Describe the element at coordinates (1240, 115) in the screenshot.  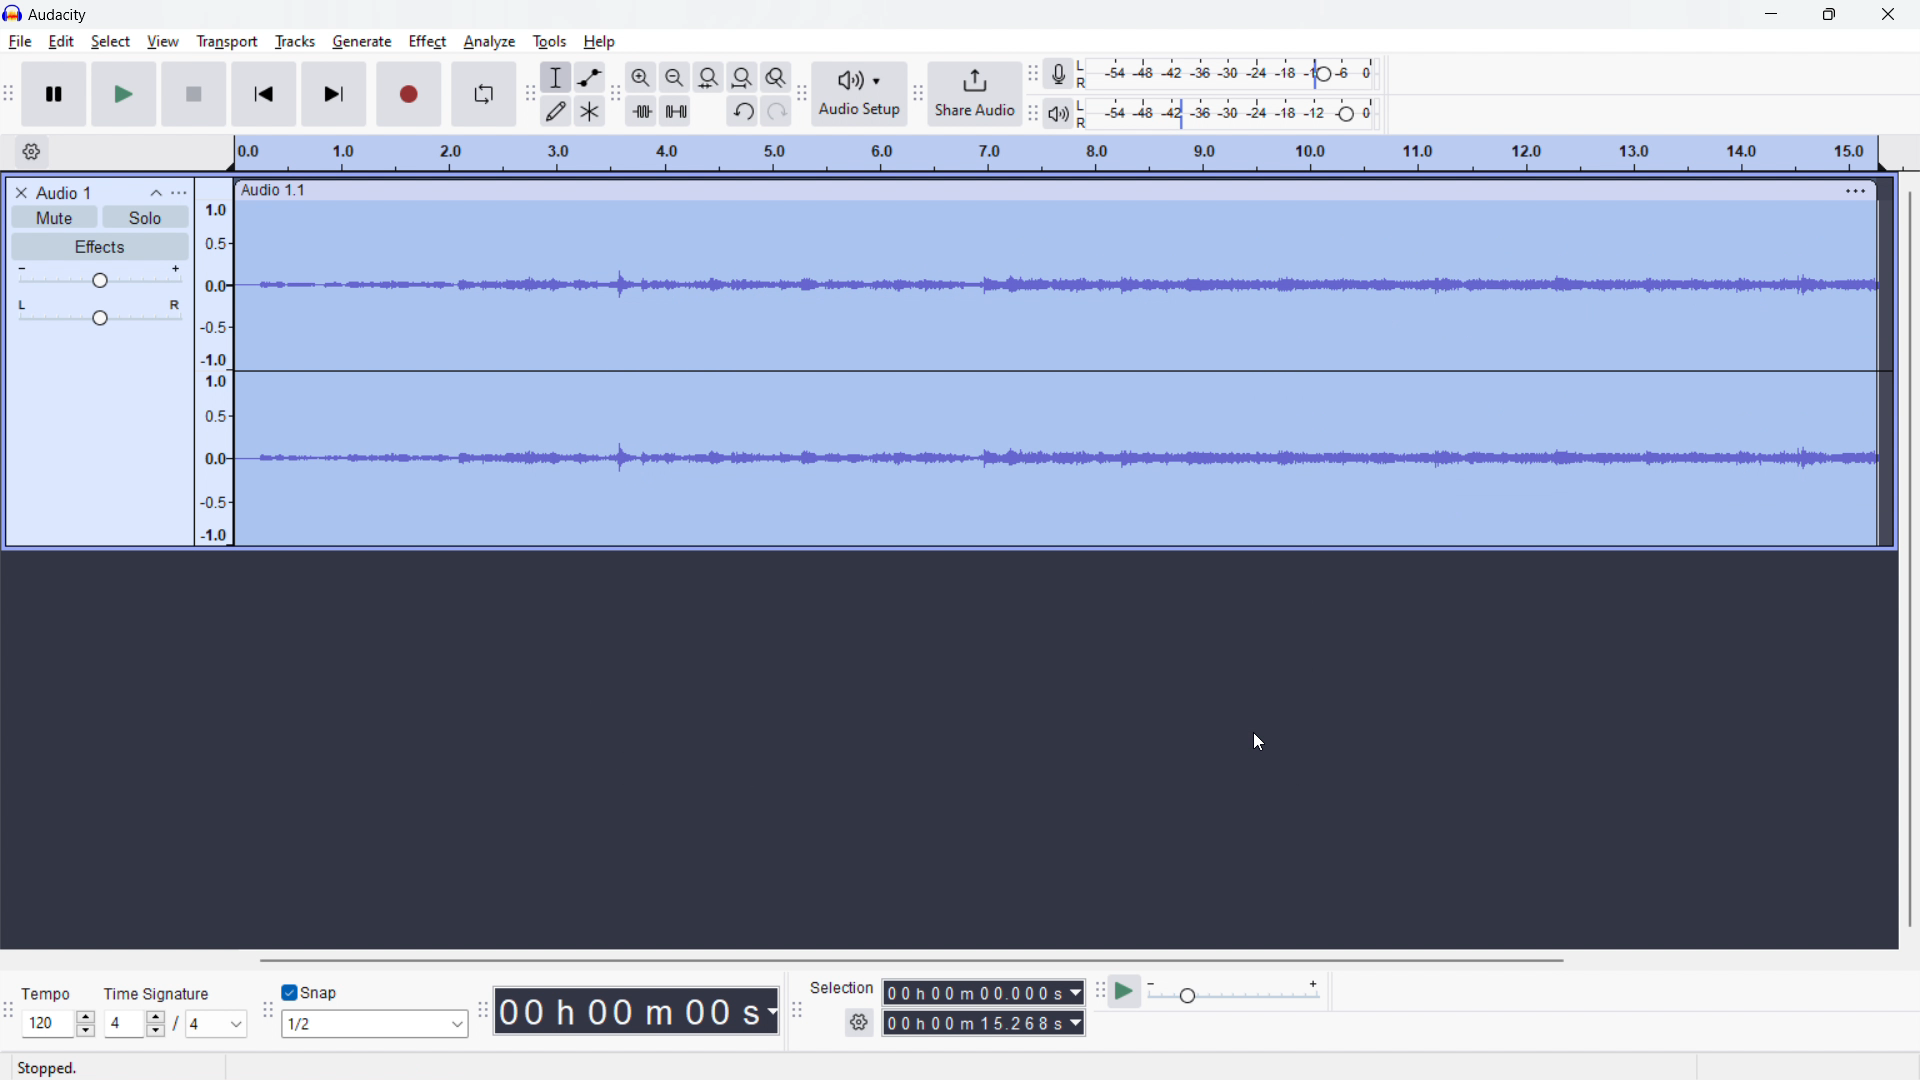
I see `playback level` at that location.